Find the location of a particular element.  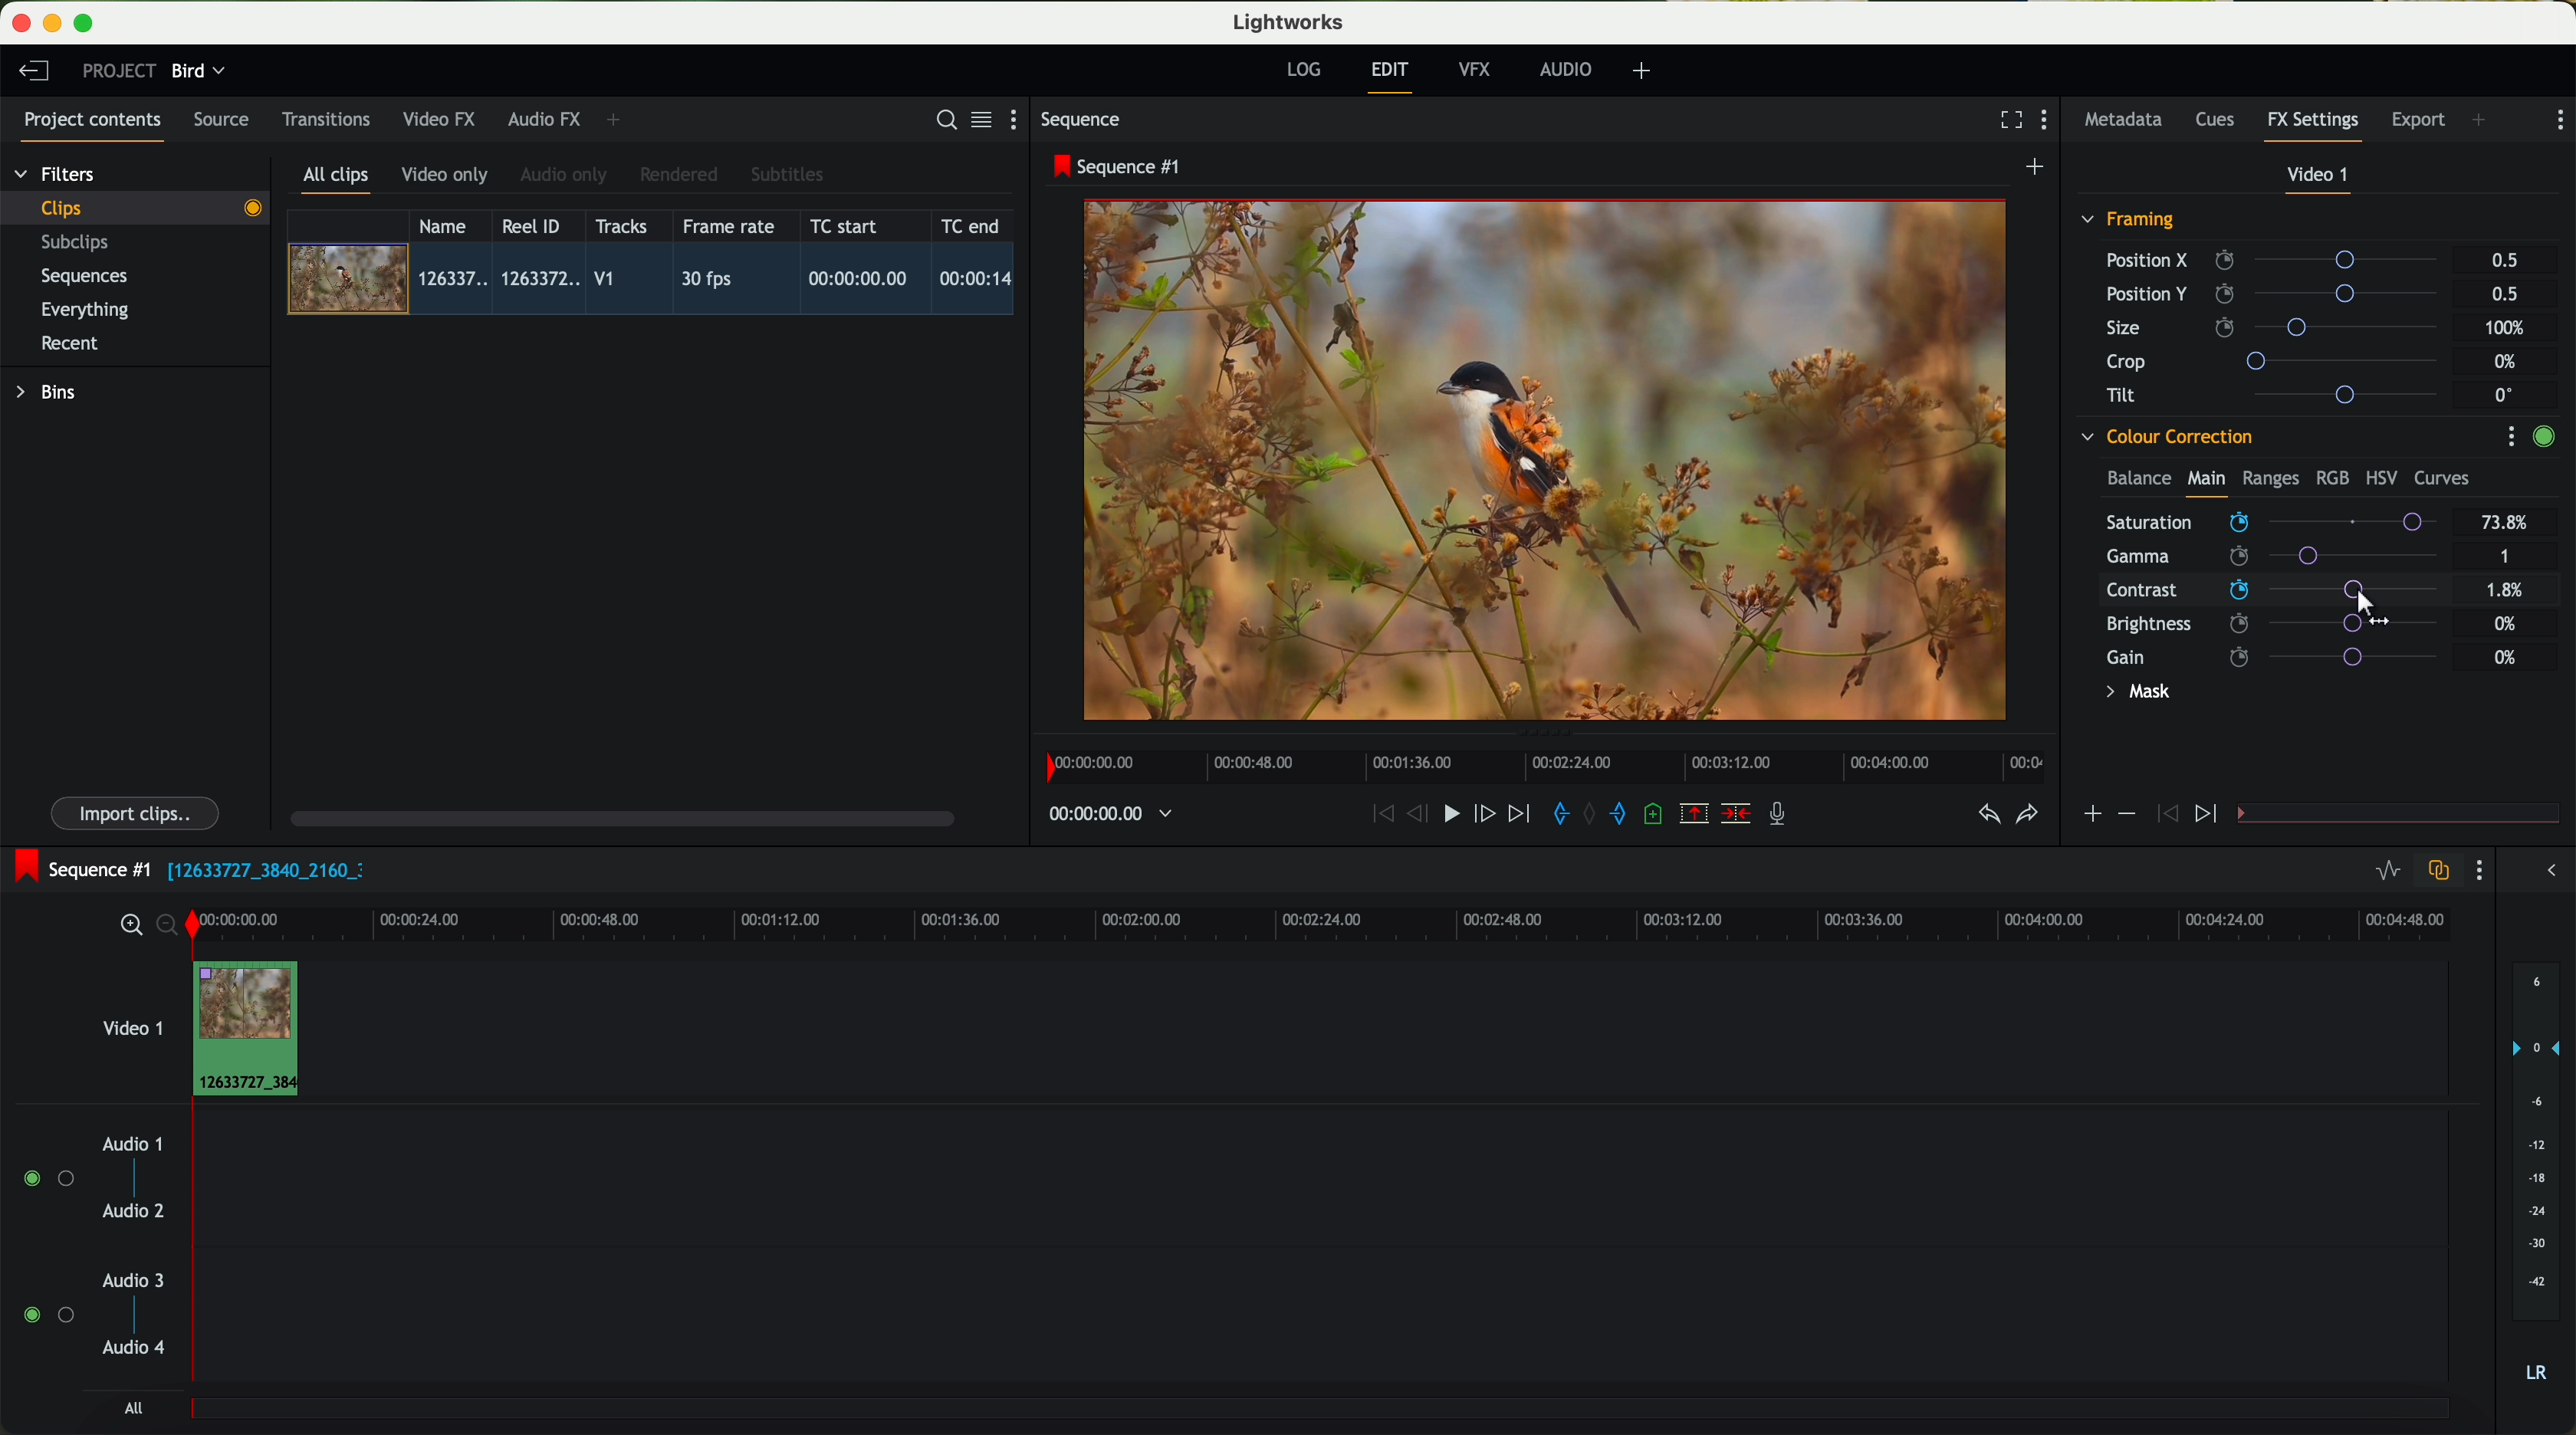

curves is located at coordinates (2442, 479).